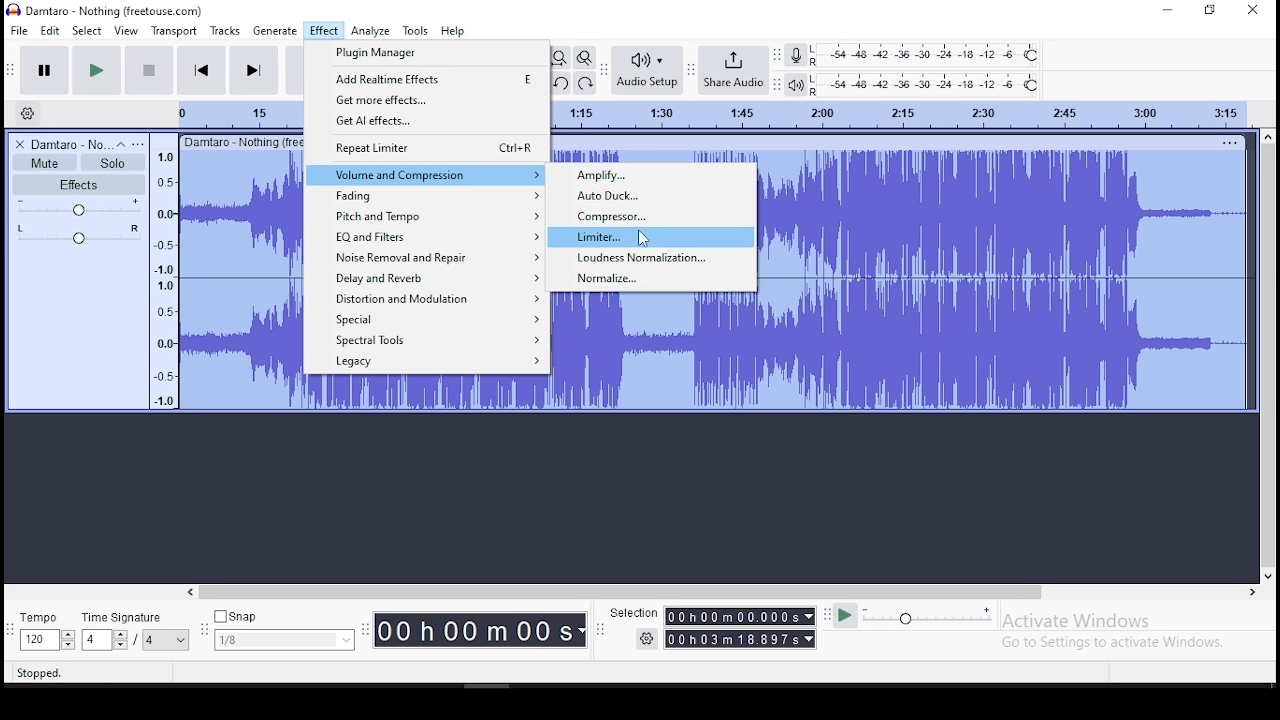 The height and width of the screenshot is (720, 1280). I want to click on help, so click(452, 30).